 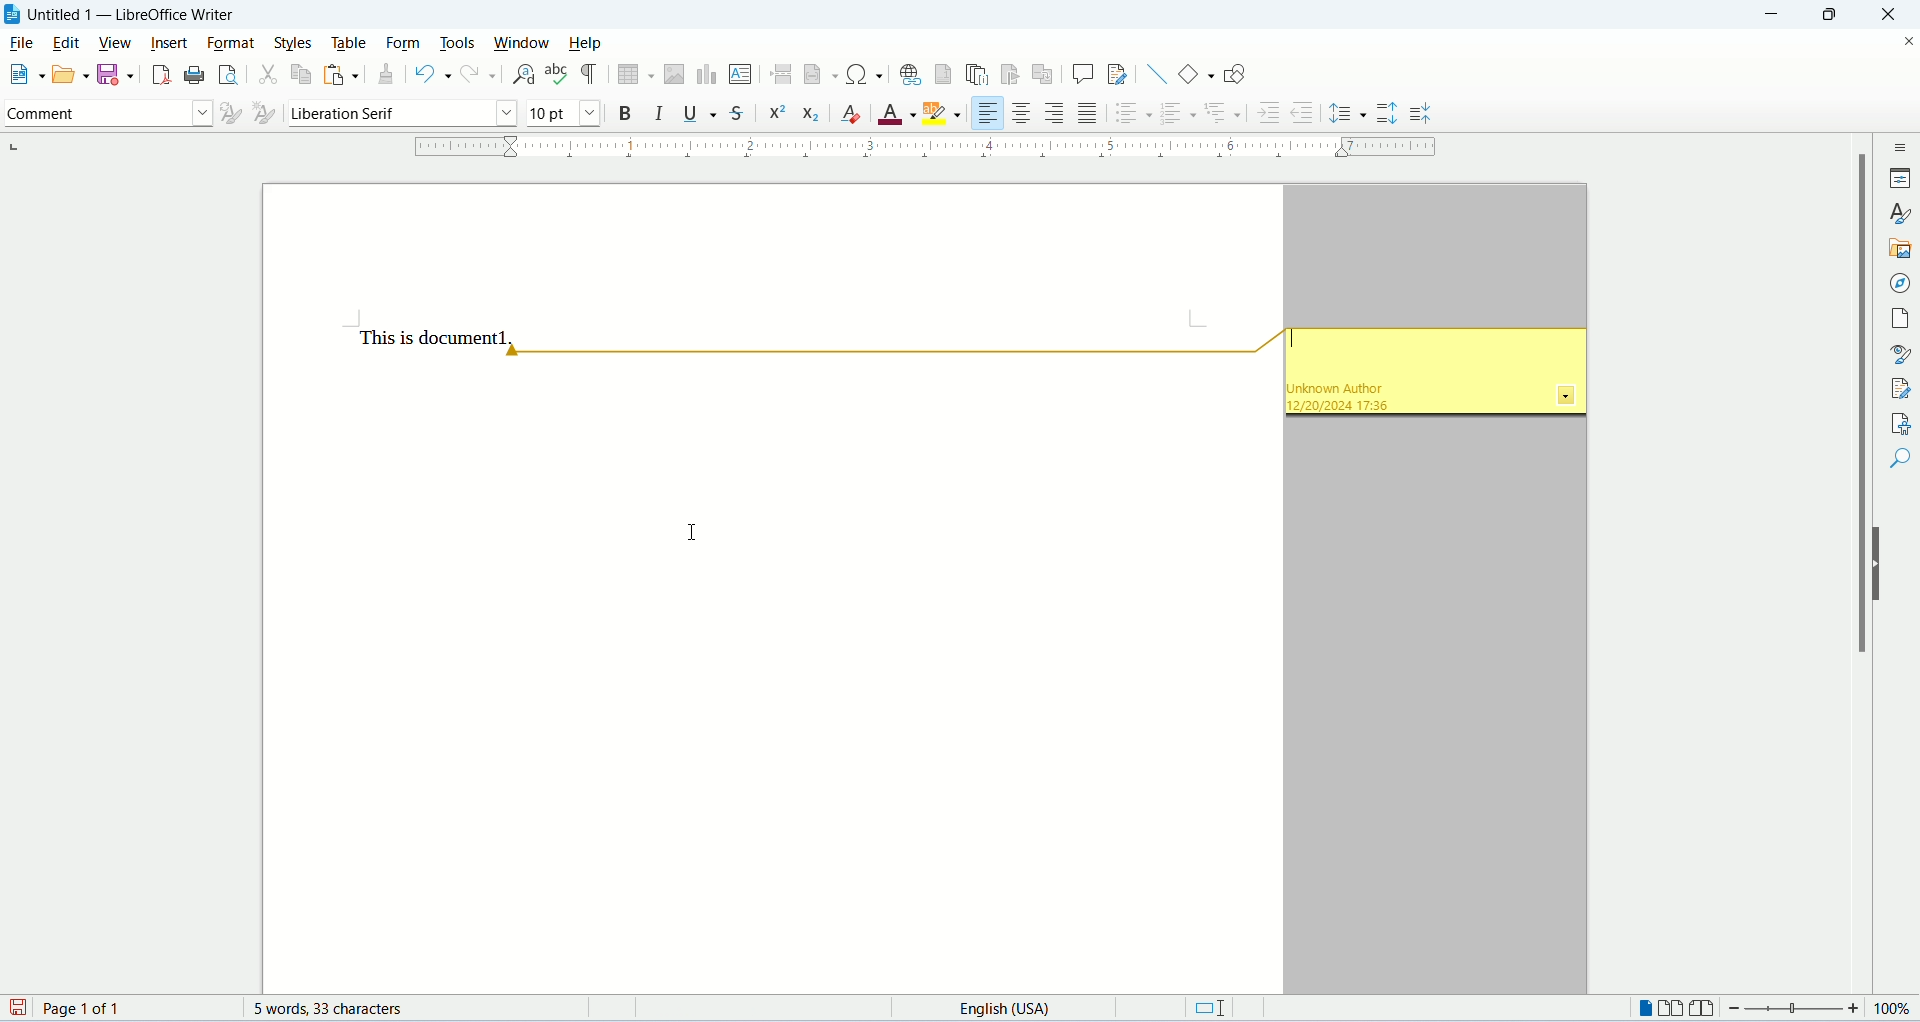 What do you see at coordinates (695, 533) in the screenshot?
I see `cursor` at bounding box center [695, 533].